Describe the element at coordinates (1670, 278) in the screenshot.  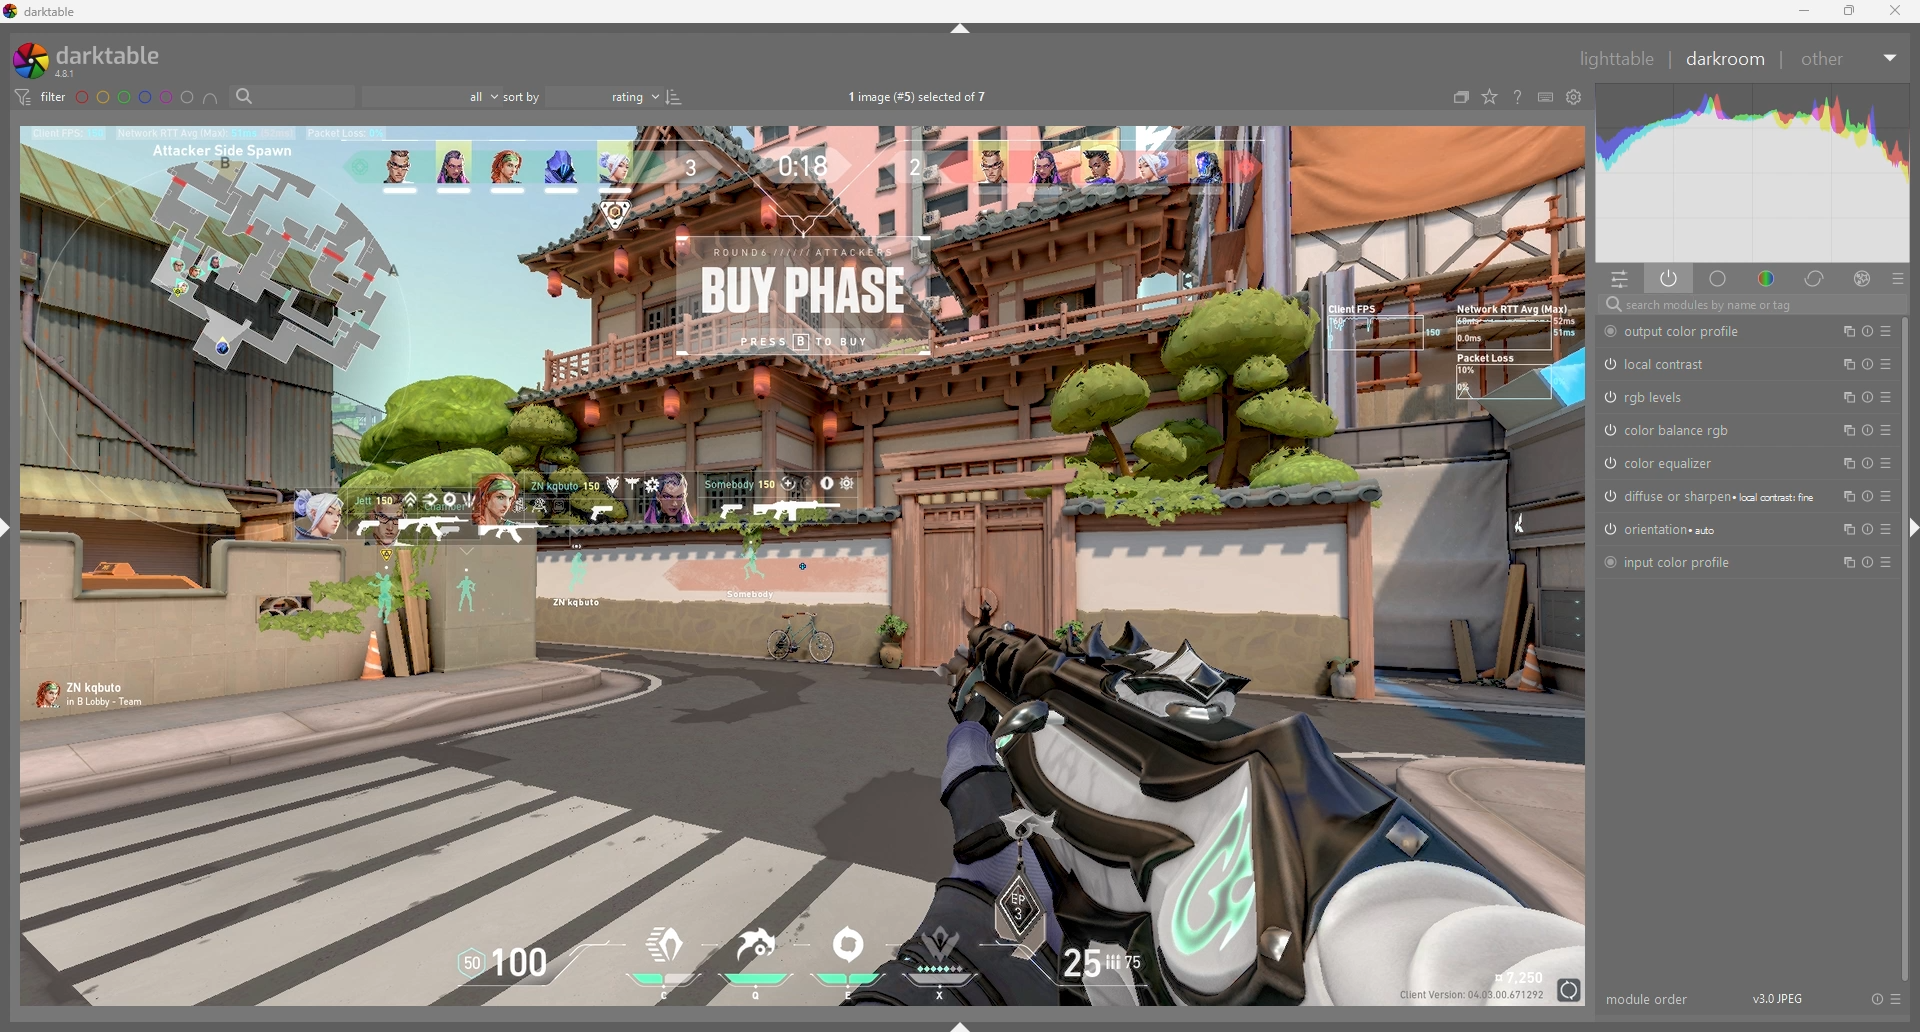
I see `show active modules` at that location.